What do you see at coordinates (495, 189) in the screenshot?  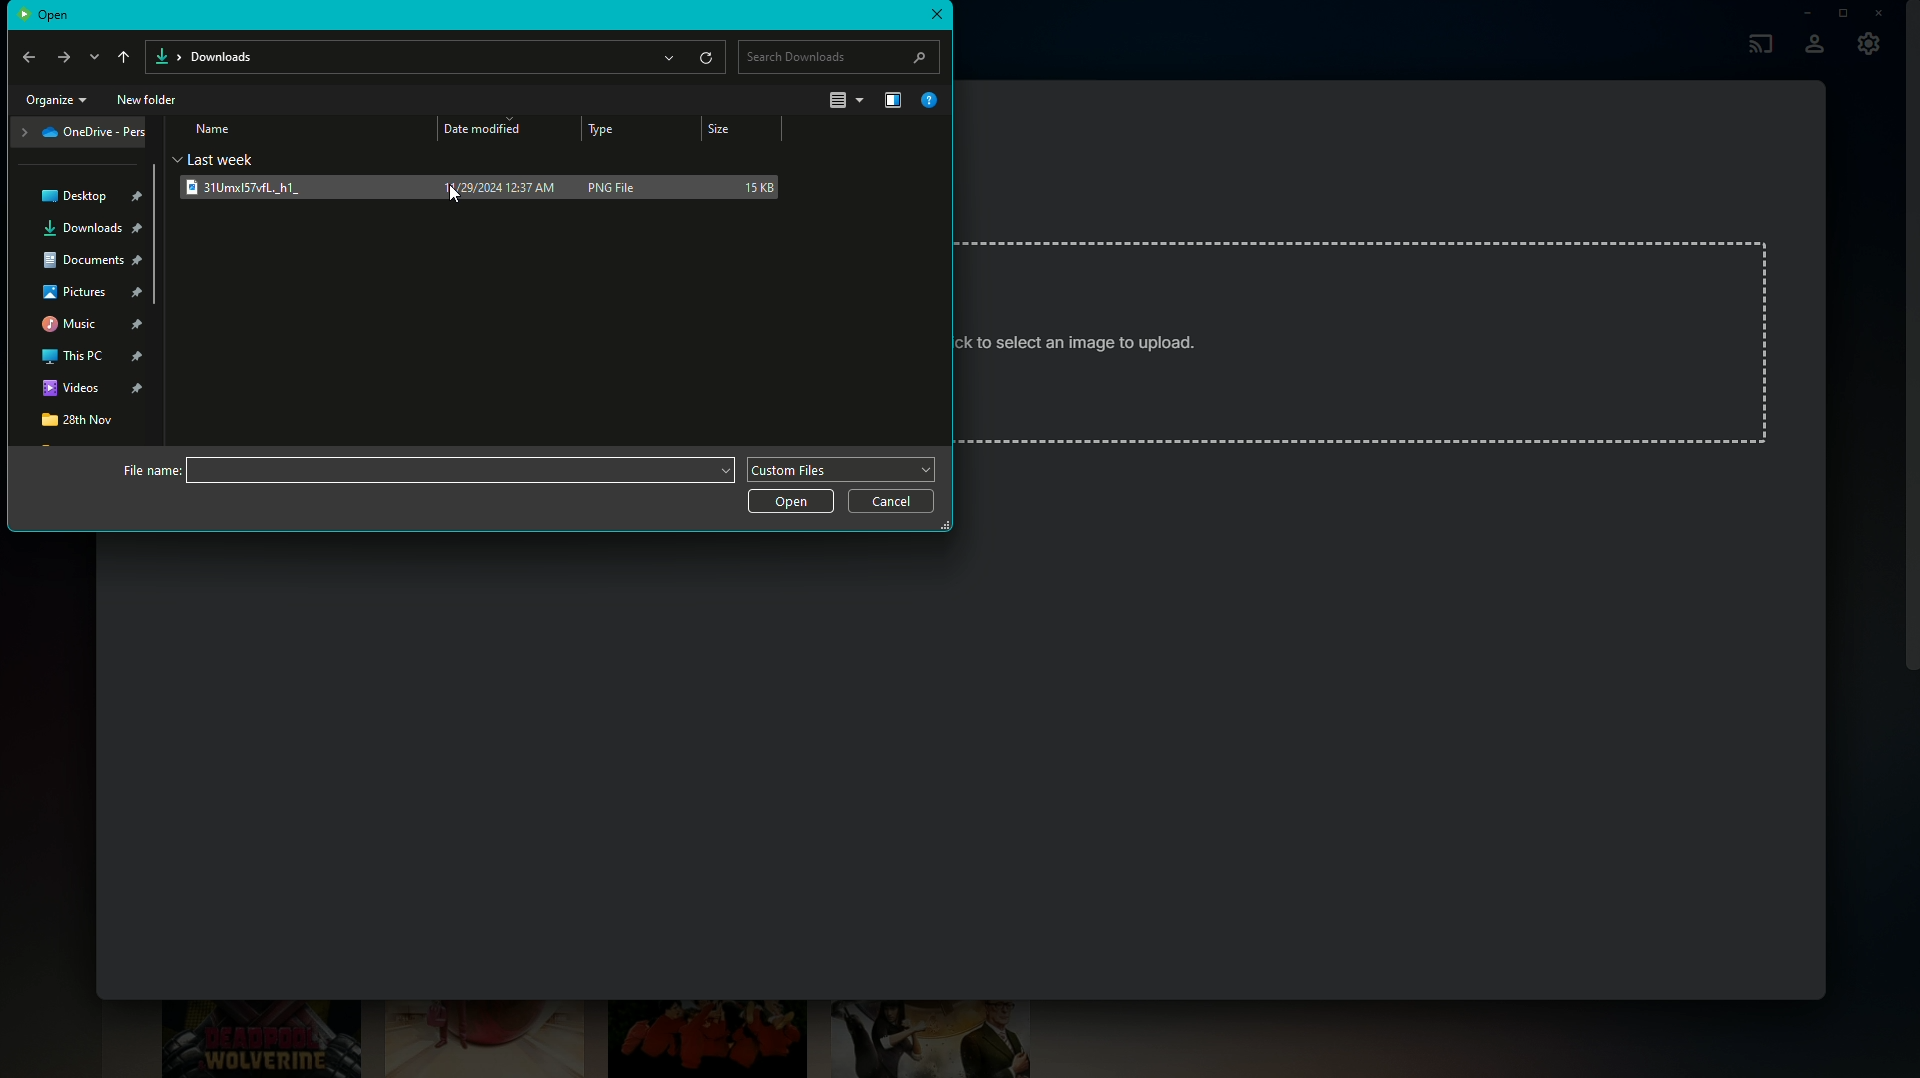 I see `Date and time` at bounding box center [495, 189].